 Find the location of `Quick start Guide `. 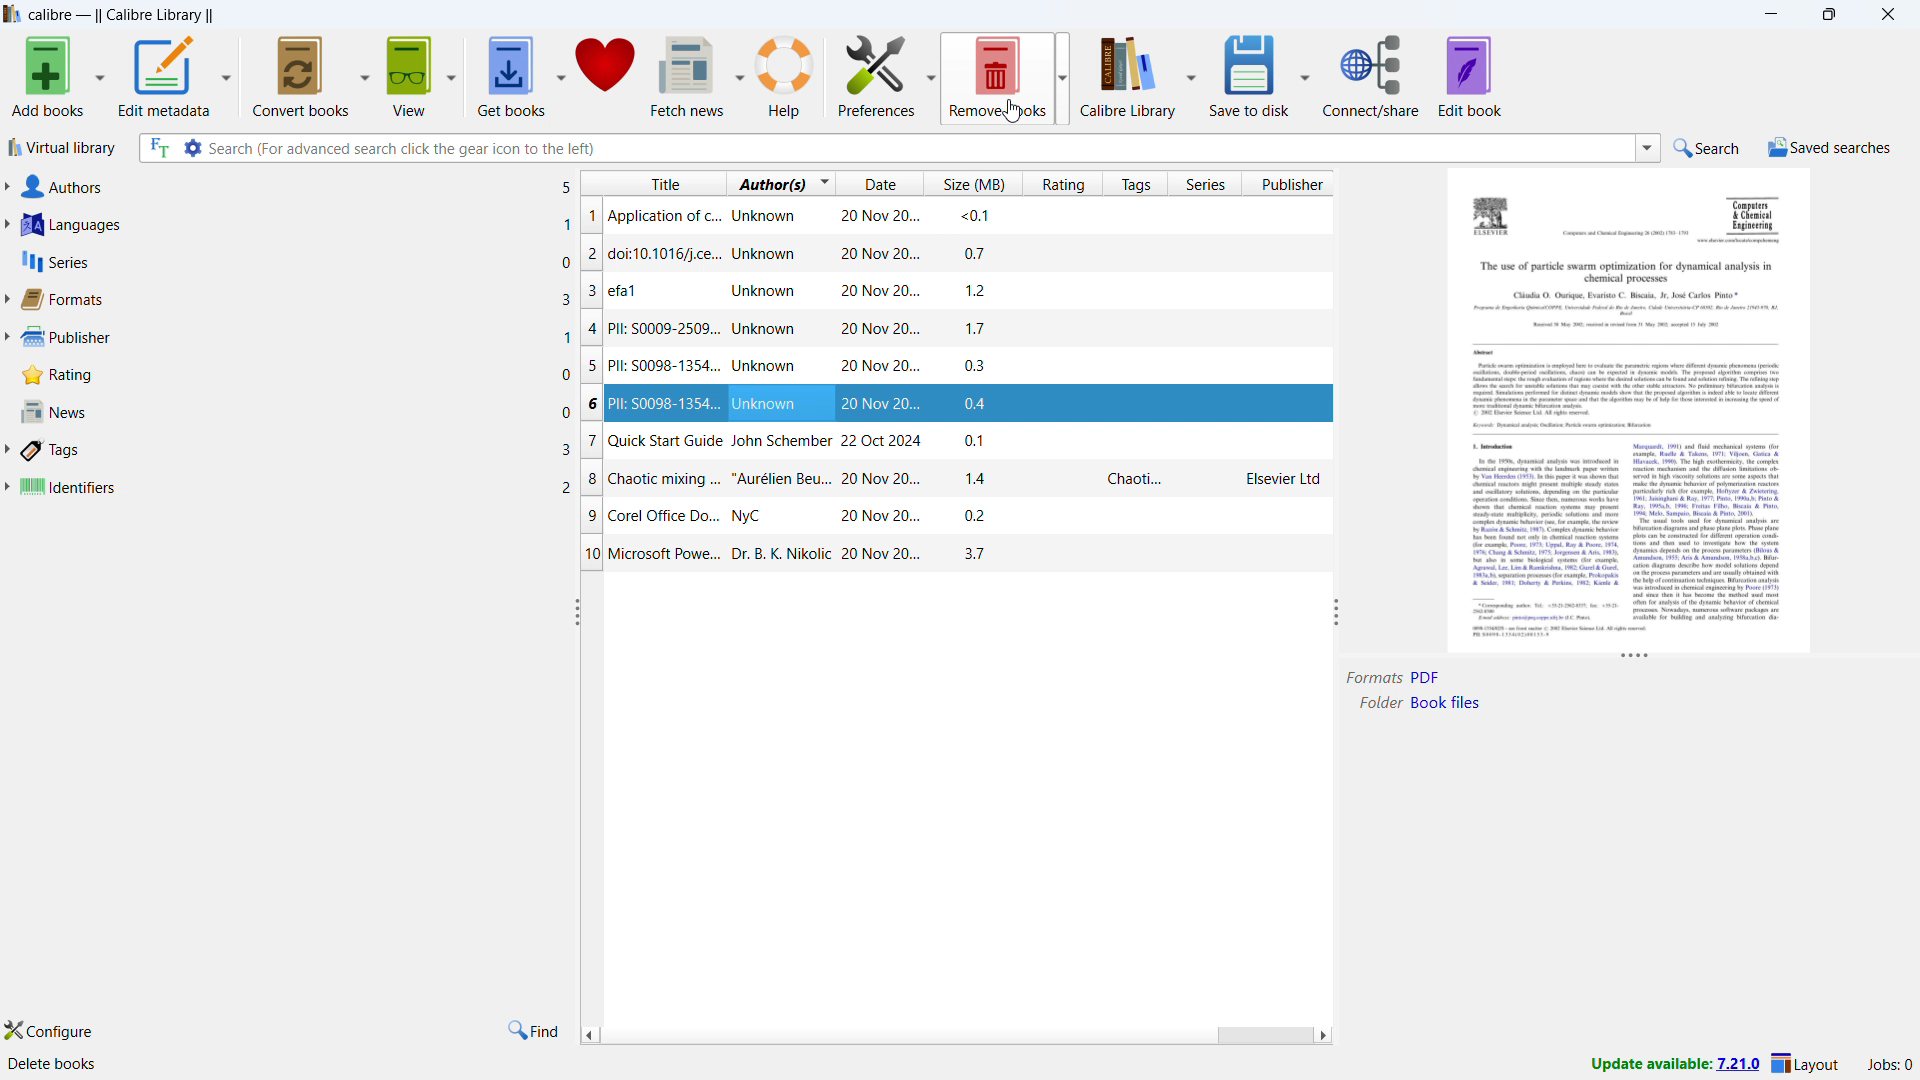

Quick start Guide  is located at coordinates (961, 440).